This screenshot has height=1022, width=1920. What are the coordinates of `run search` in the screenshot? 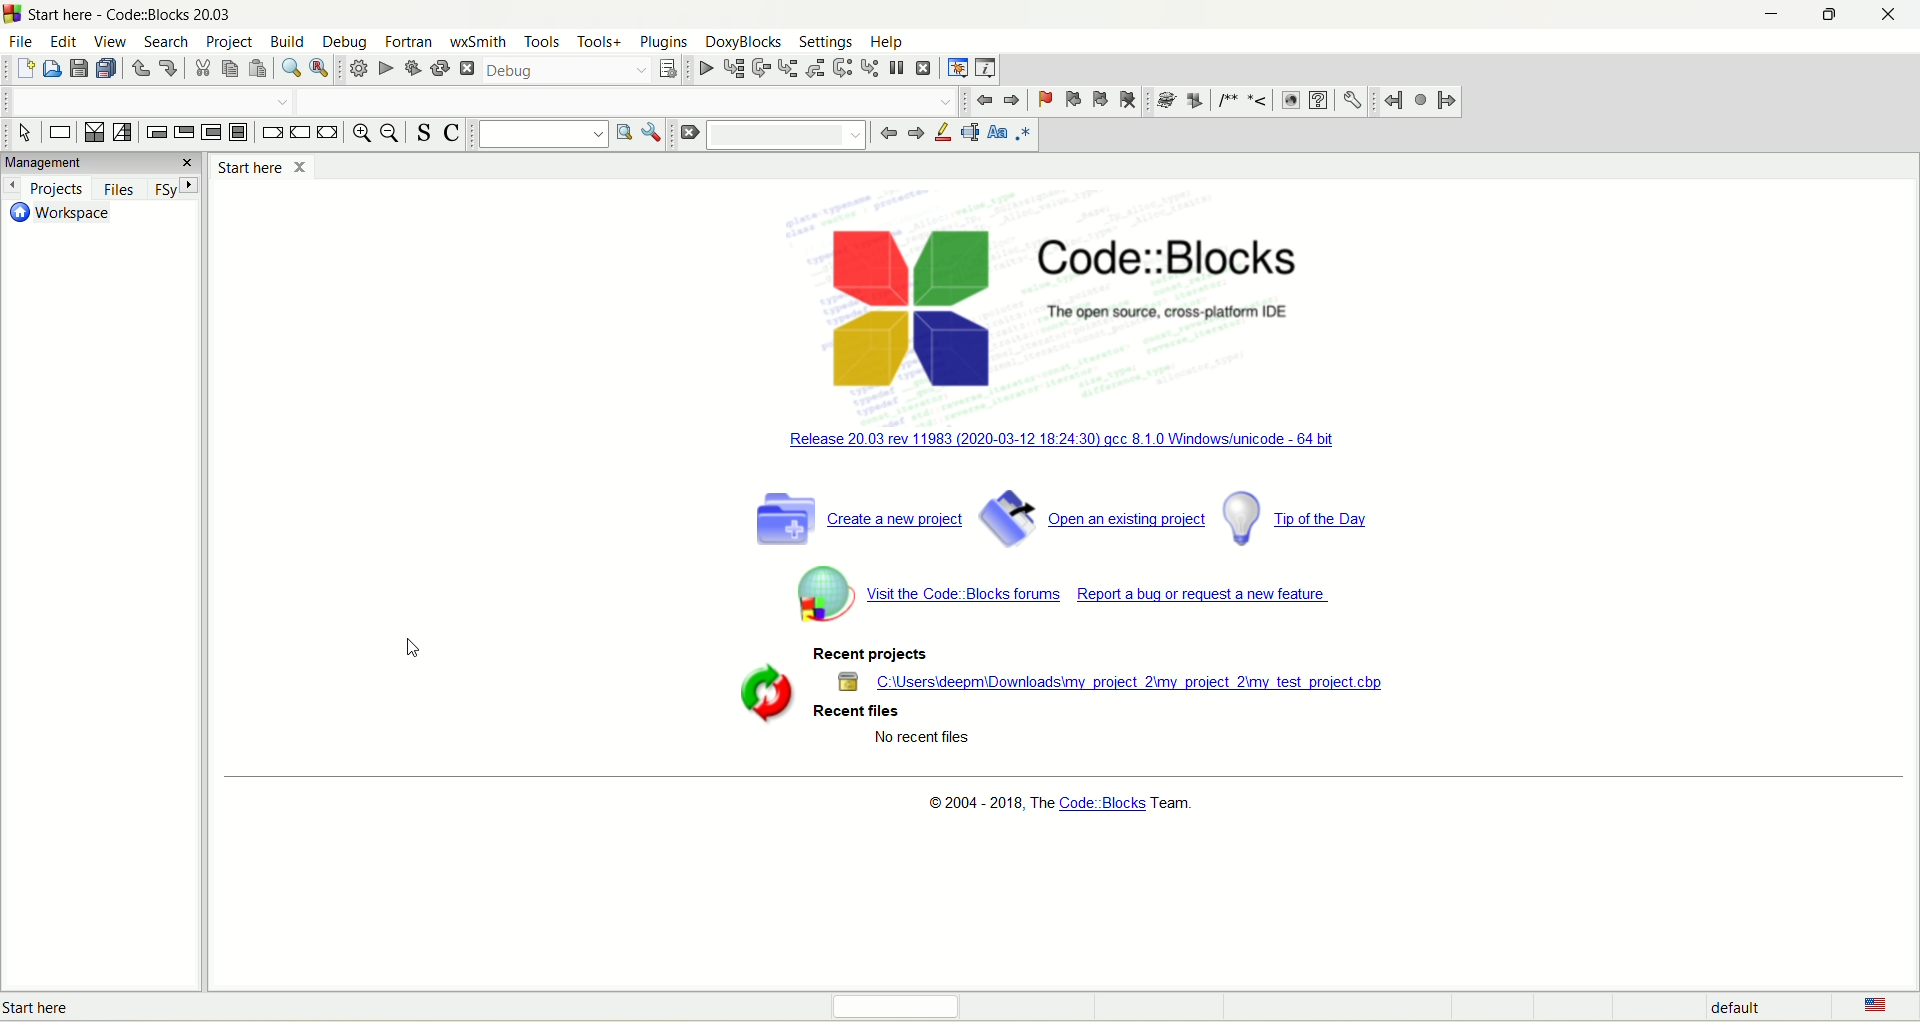 It's located at (622, 131).